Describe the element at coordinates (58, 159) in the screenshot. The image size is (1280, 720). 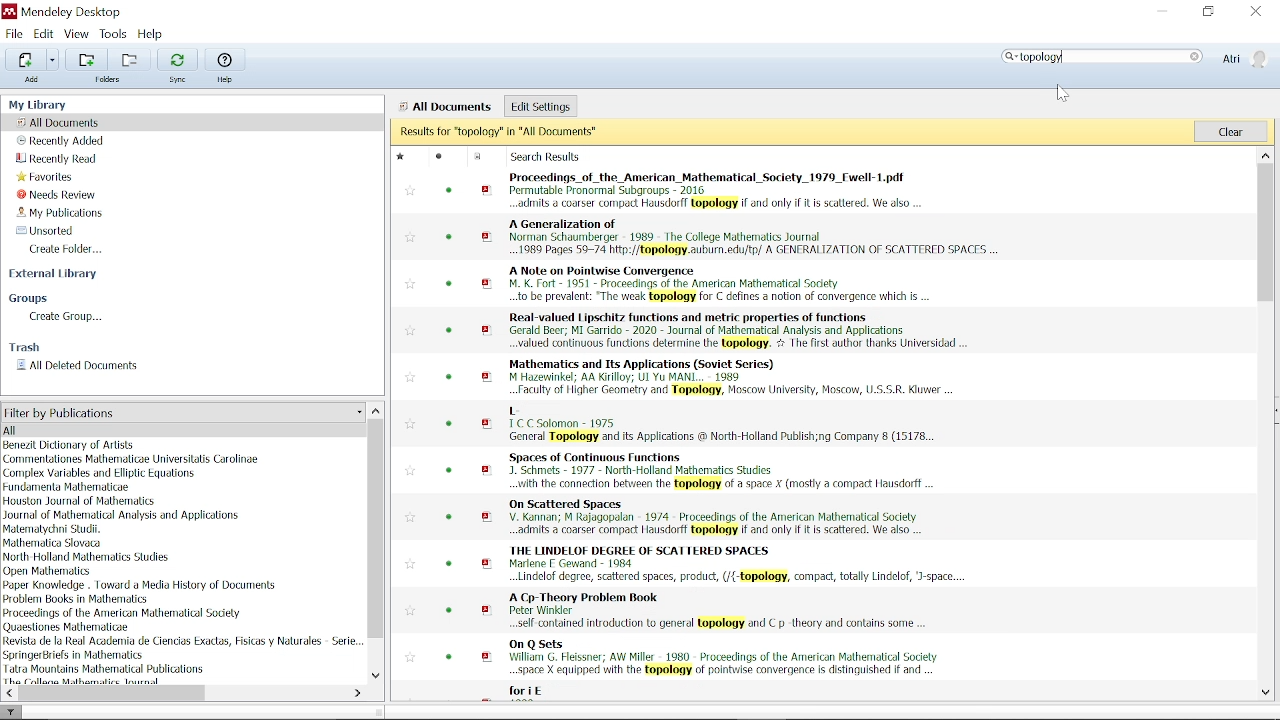
I see `Recently Read` at that location.